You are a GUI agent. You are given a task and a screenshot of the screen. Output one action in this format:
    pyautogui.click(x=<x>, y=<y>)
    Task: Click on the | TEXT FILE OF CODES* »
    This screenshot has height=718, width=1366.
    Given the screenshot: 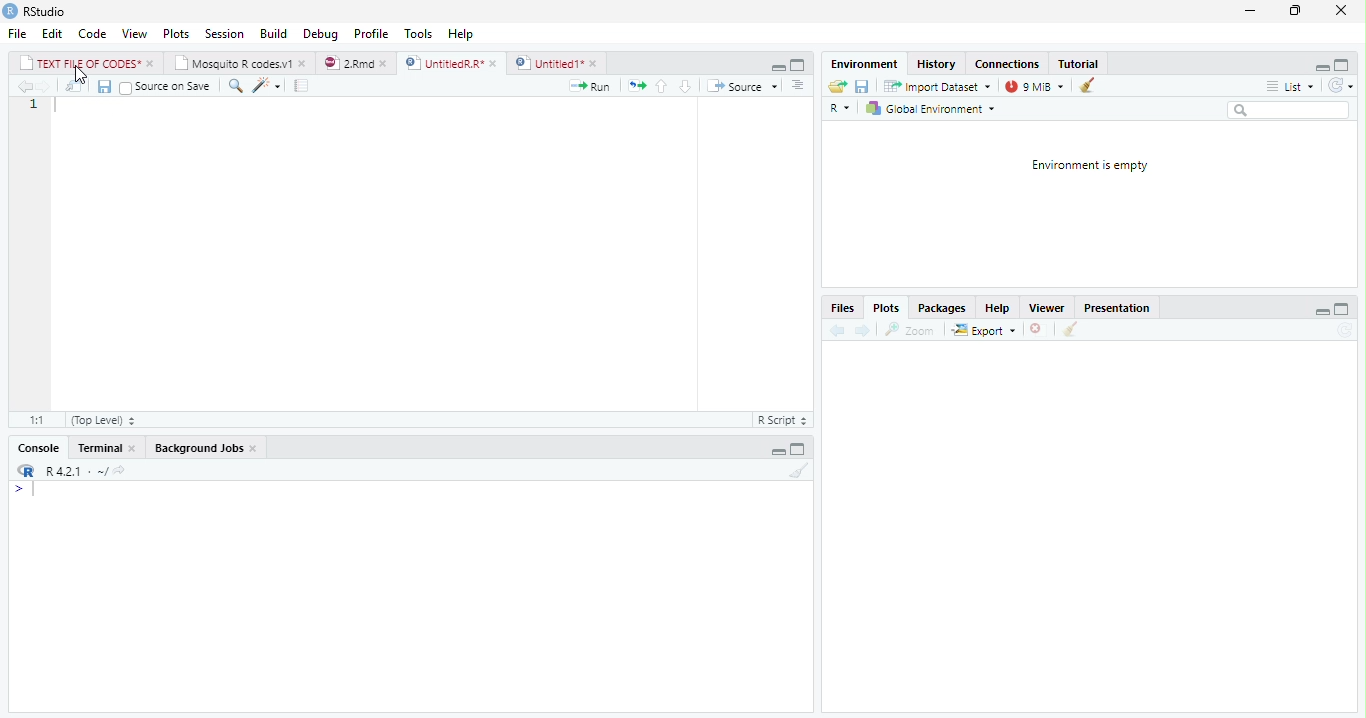 What is the action you would take?
    pyautogui.click(x=88, y=63)
    